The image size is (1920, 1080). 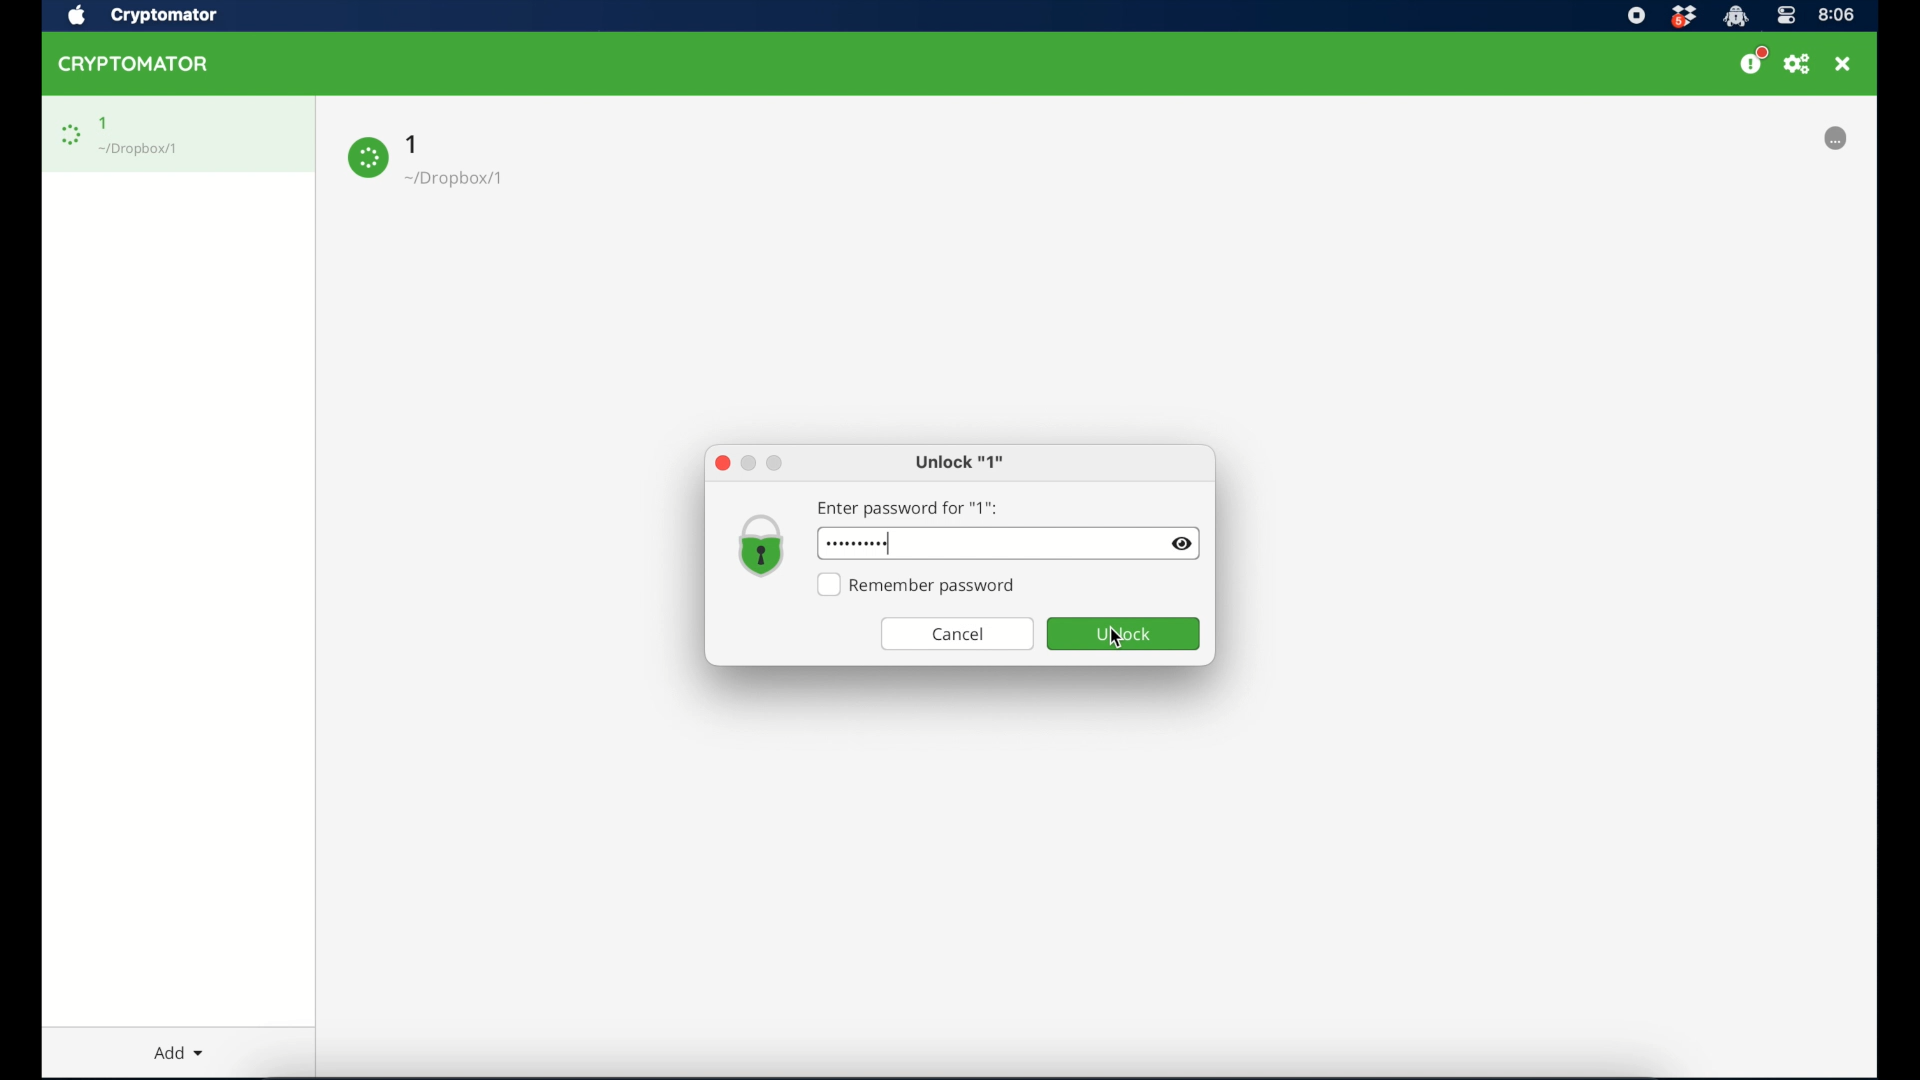 I want to click on hidden password, so click(x=857, y=543).